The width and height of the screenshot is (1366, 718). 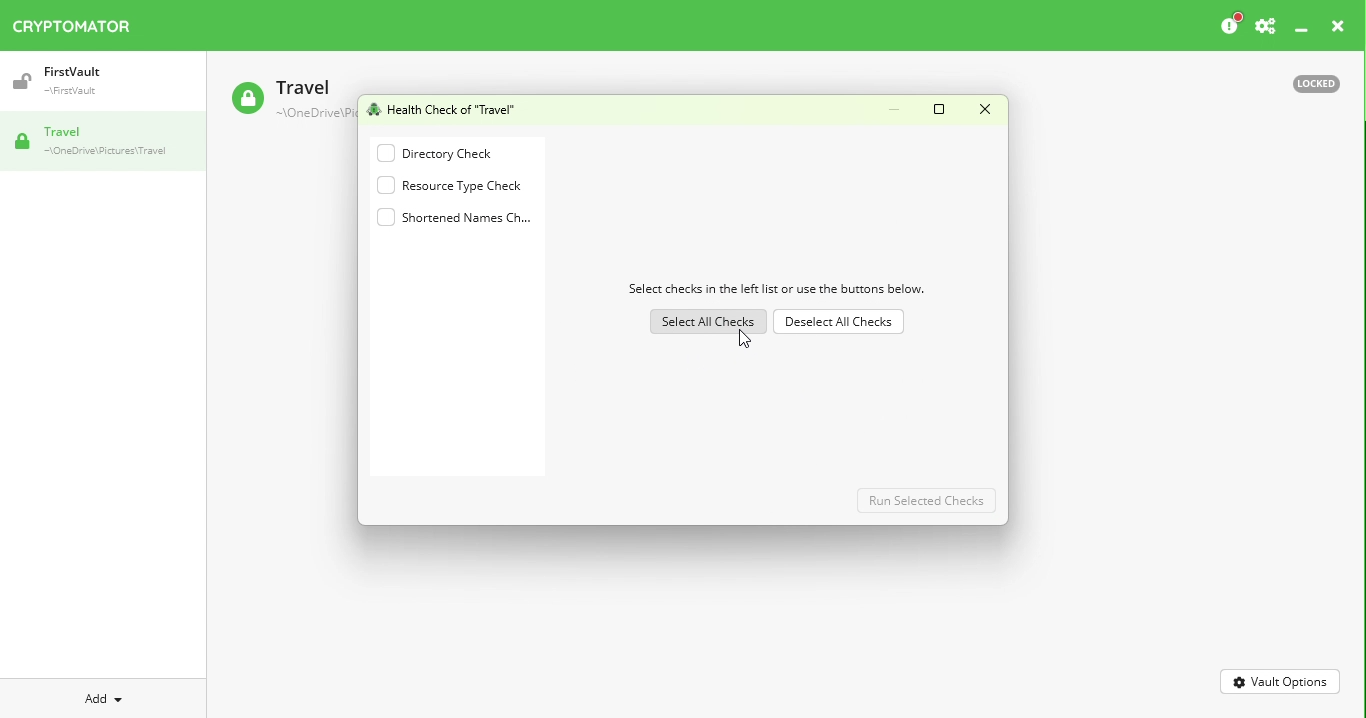 I want to click on Select all checks, so click(x=709, y=320).